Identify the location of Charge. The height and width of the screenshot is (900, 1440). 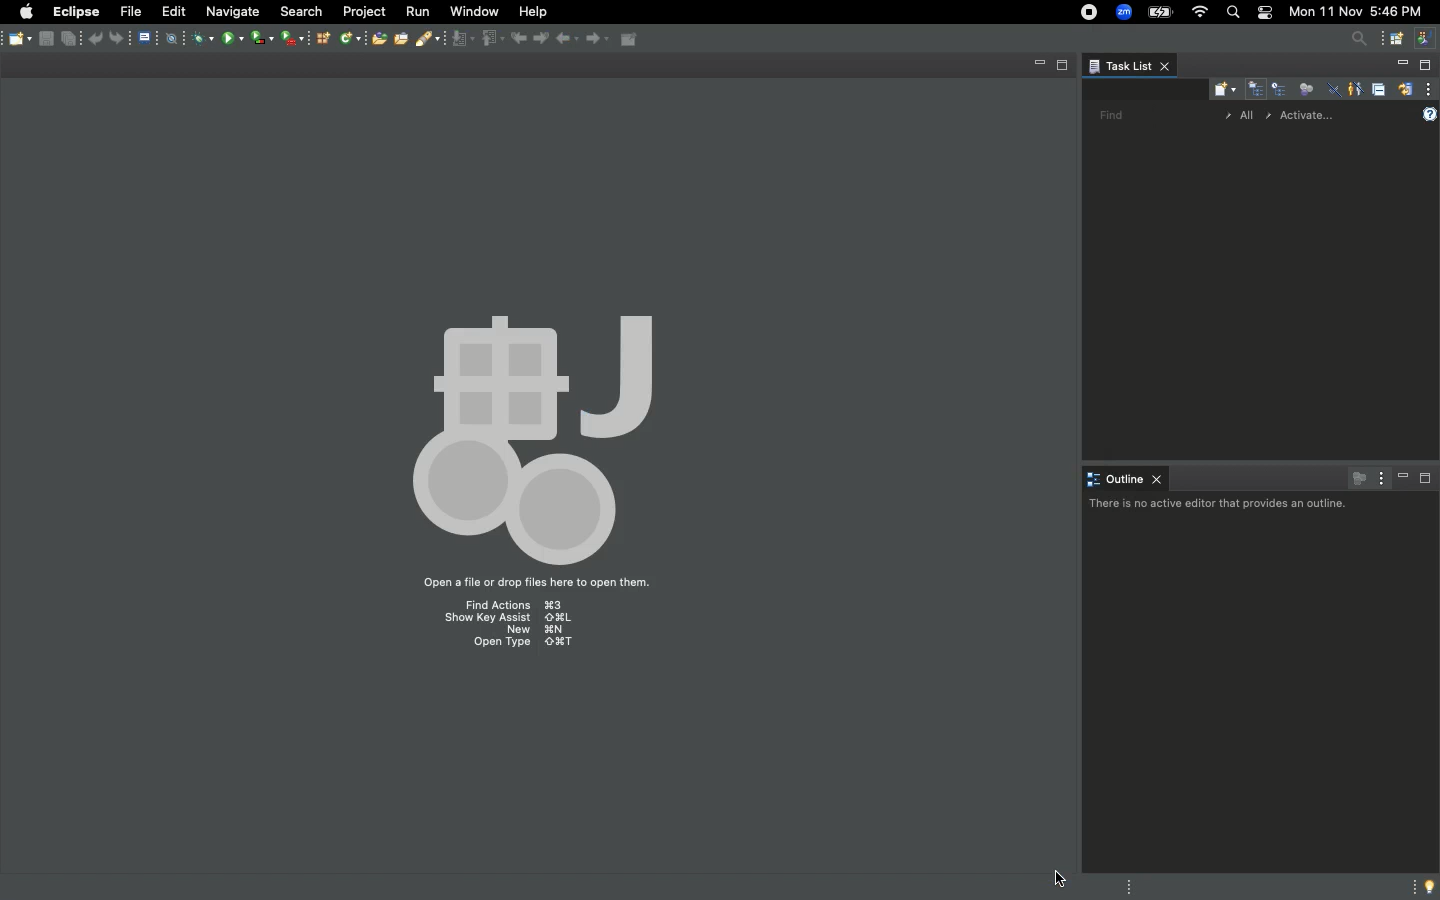
(1160, 12).